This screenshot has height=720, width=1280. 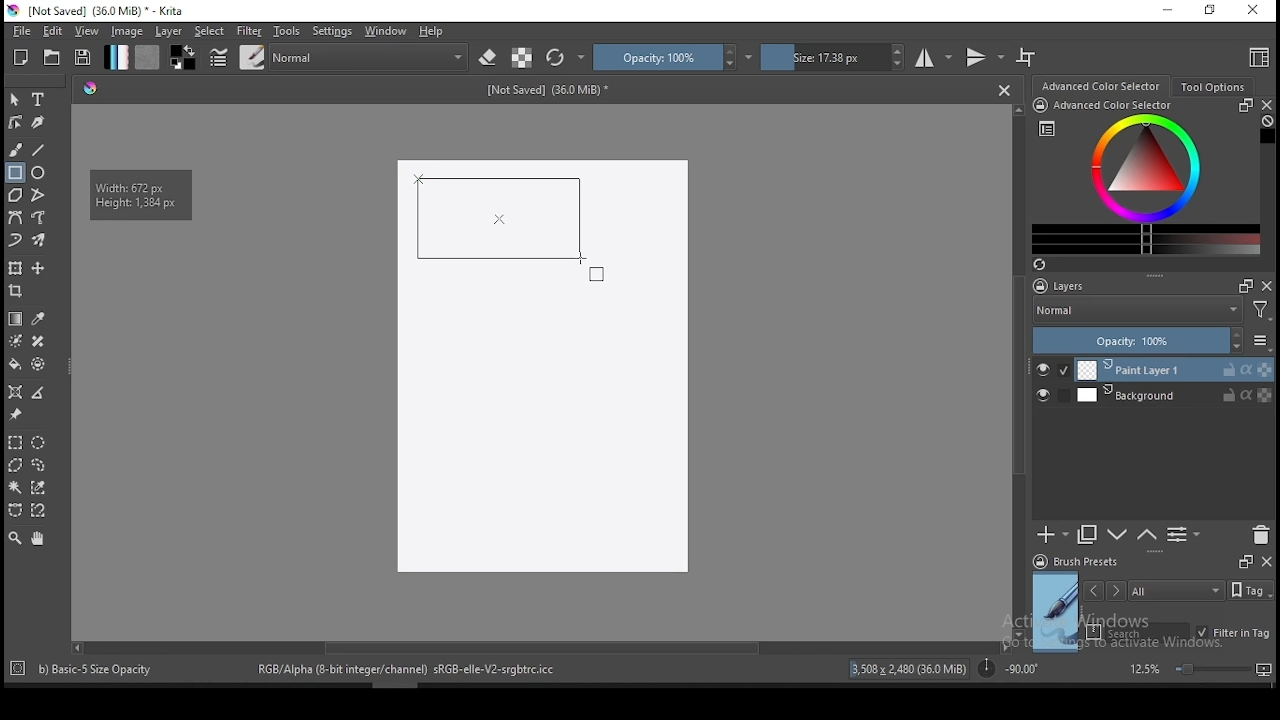 What do you see at coordinates (39, 100) in the screenshot?
I see `text tool` at bounding box center [39, 100].